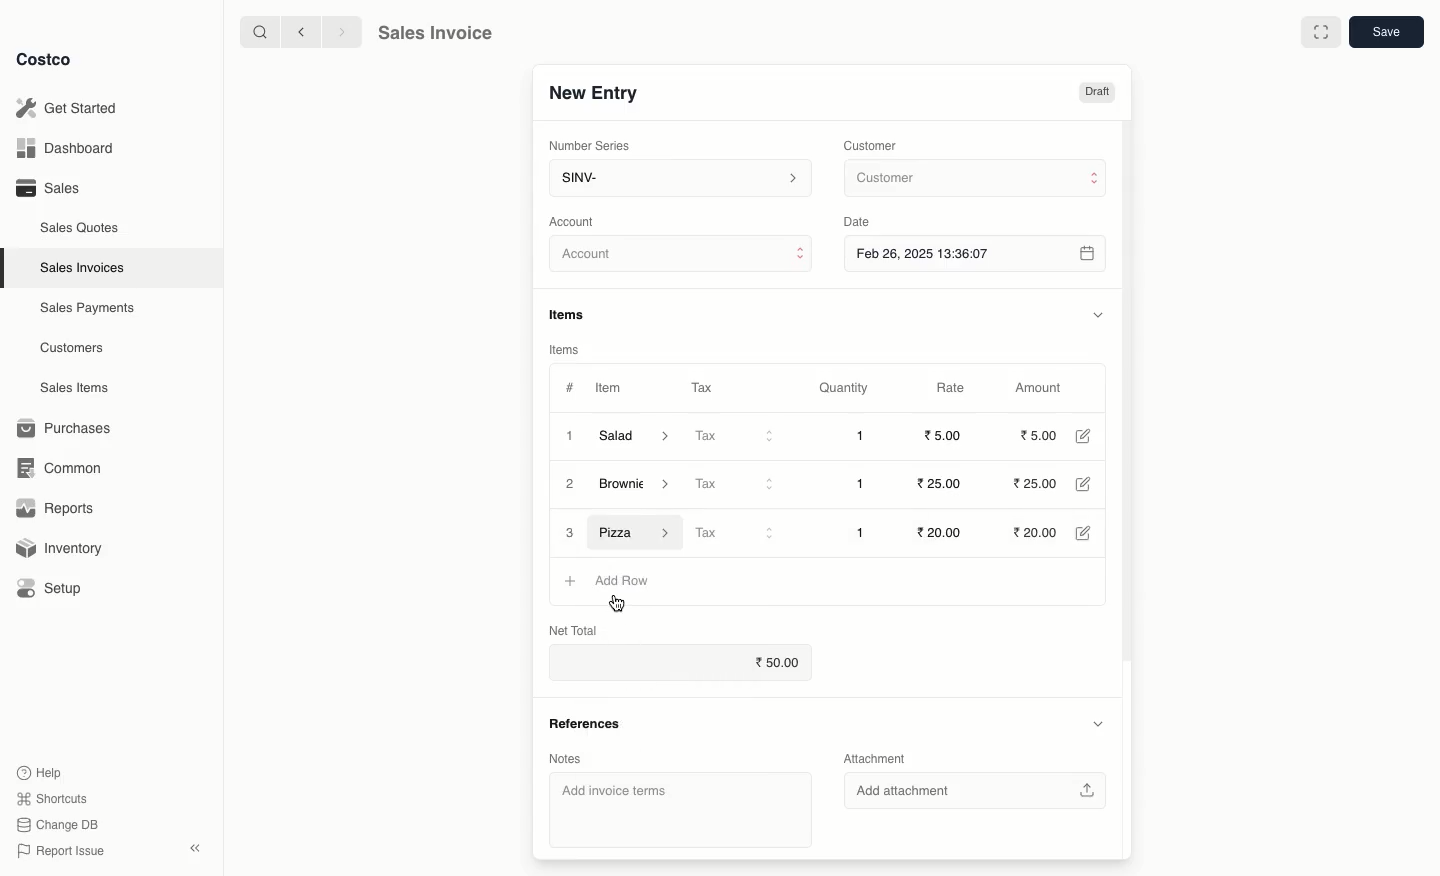 The image size is (1440, 876). Describe the element at coordinates (682, 257) in the screenshot. I see `Account` at that location.